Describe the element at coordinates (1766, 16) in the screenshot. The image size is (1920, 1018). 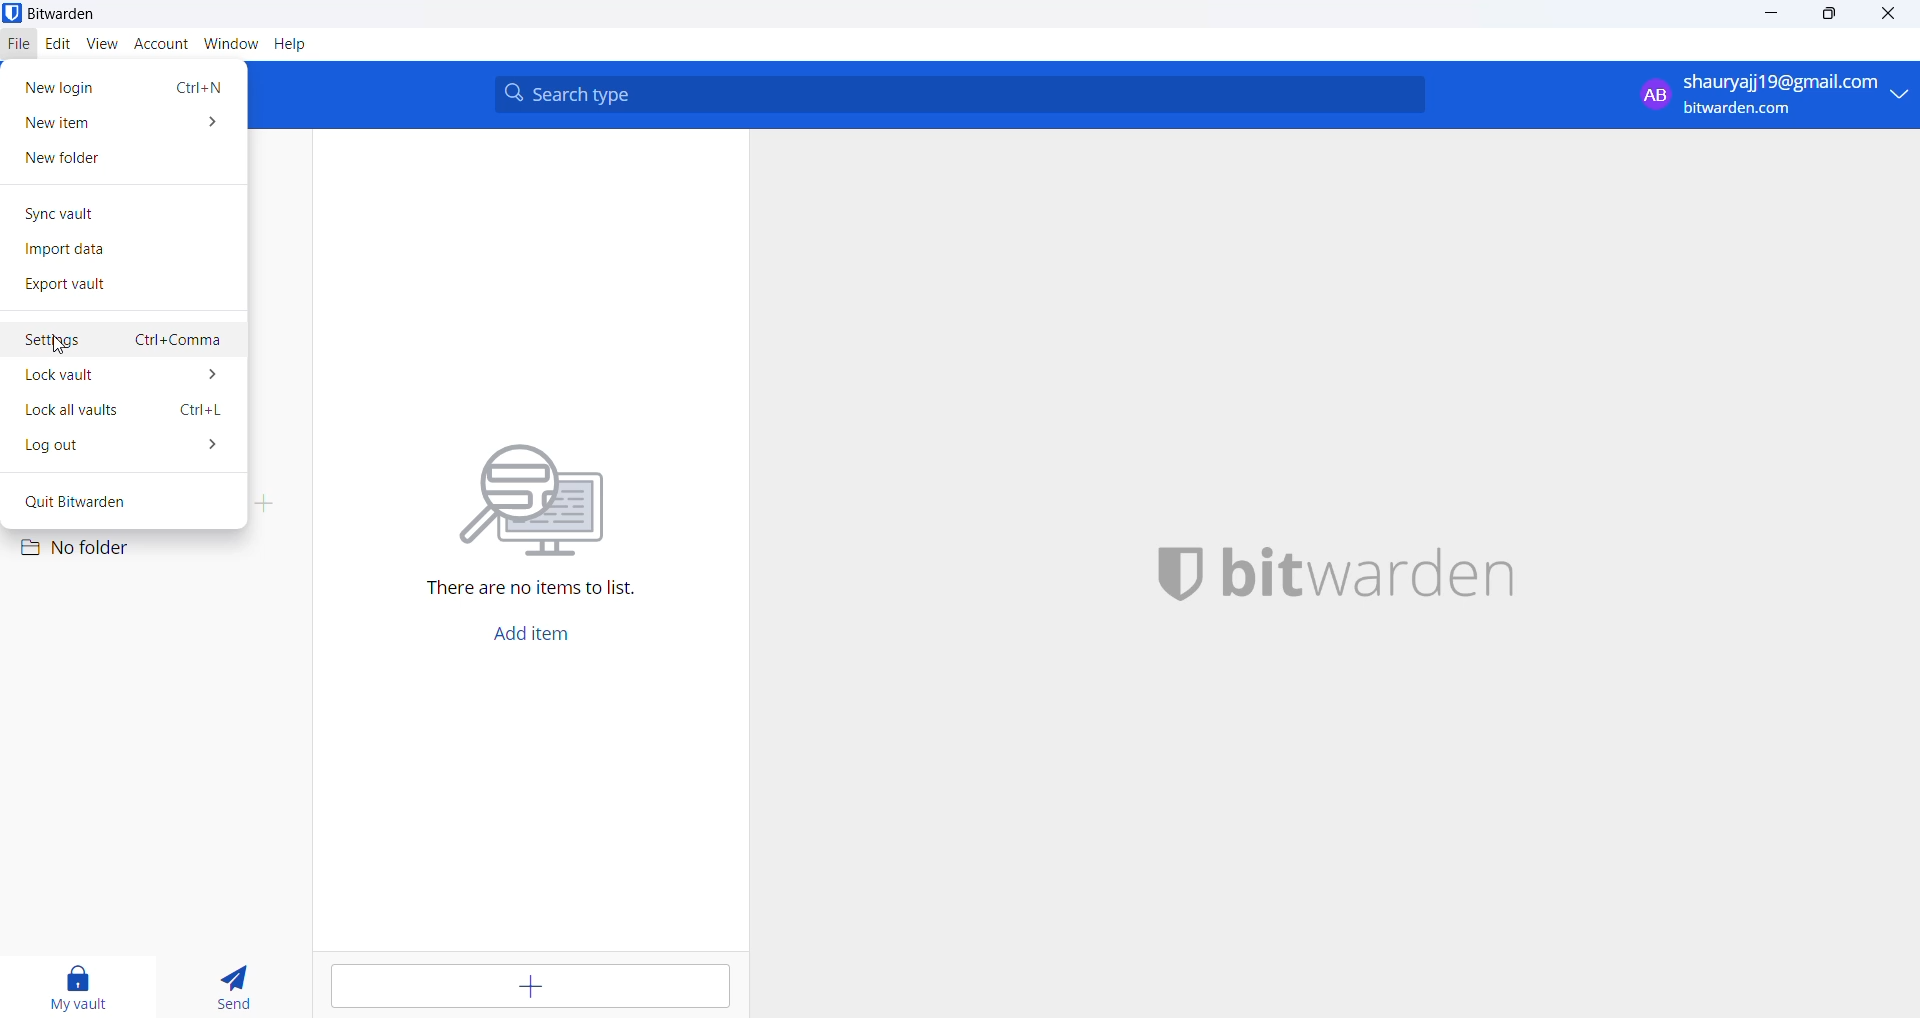
I see `minimize` at that location.